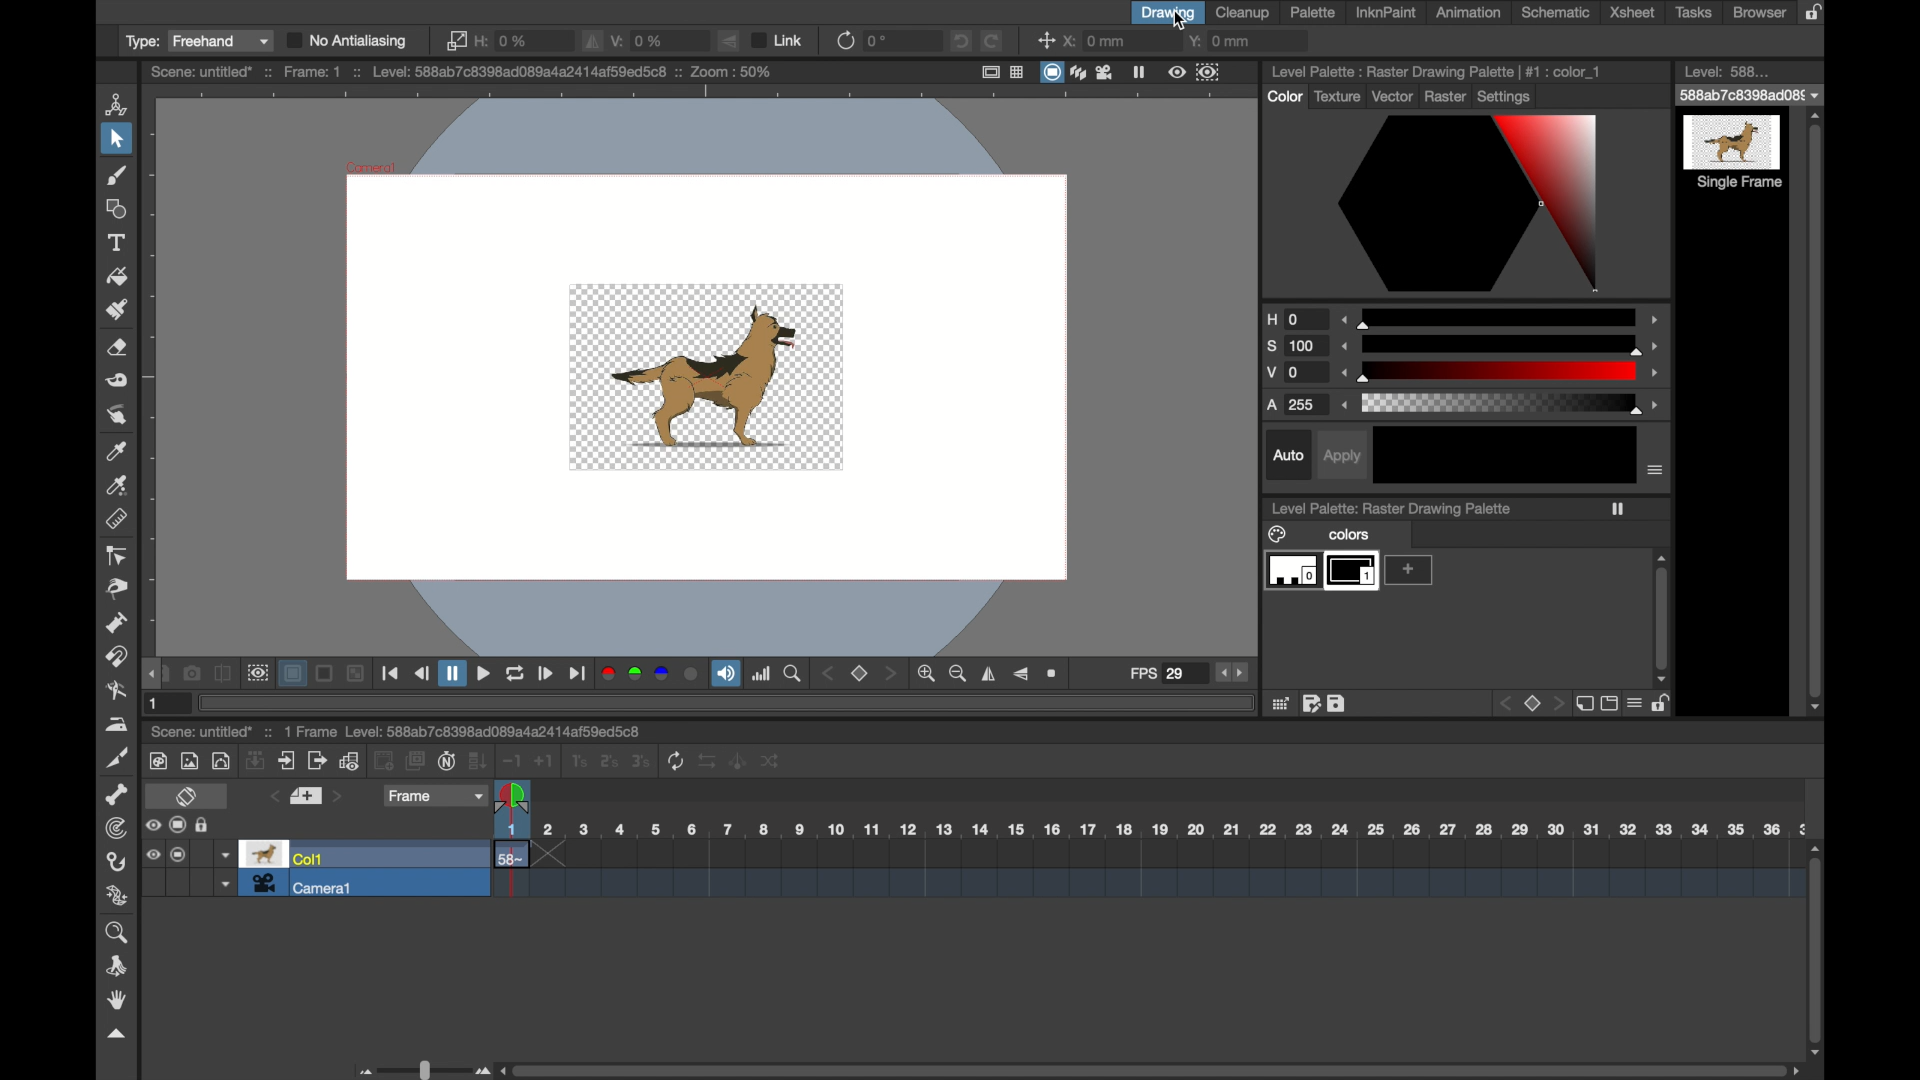  Describe the element at coordinates (422, 732) in the screenshot. I see `description` at that location.